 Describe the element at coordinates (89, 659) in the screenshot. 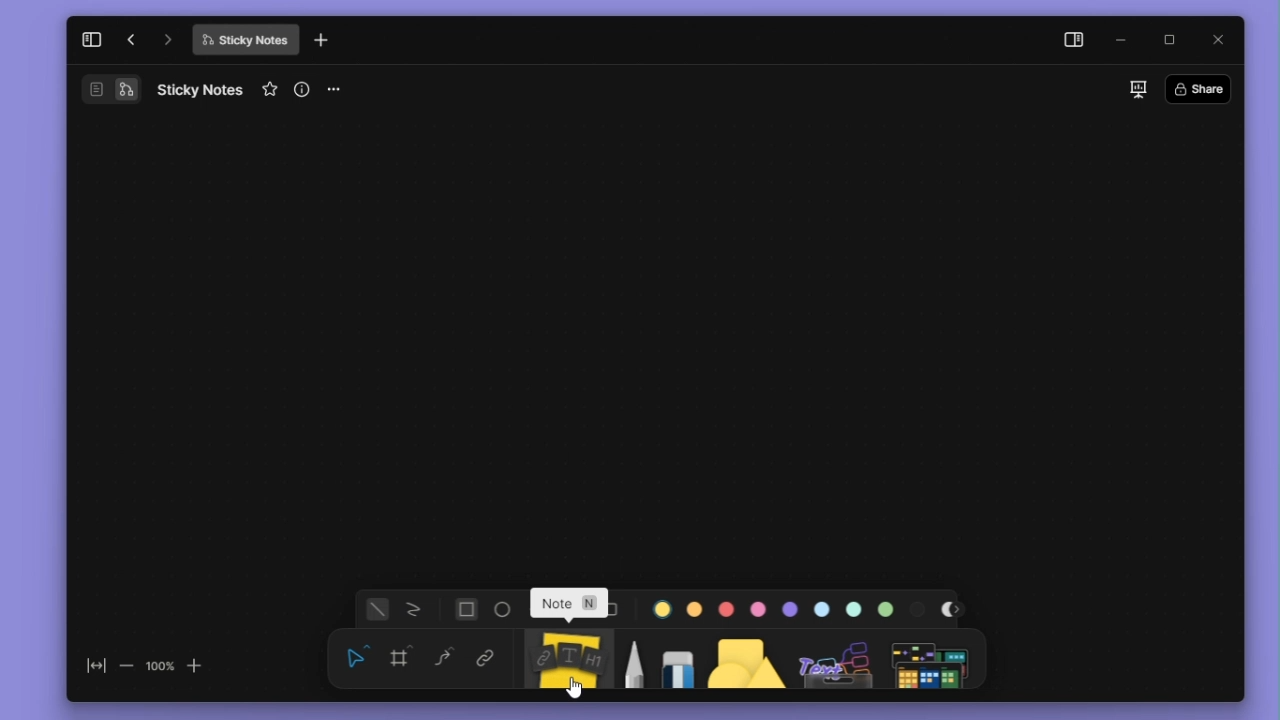

I see `fit to screen` at that location.